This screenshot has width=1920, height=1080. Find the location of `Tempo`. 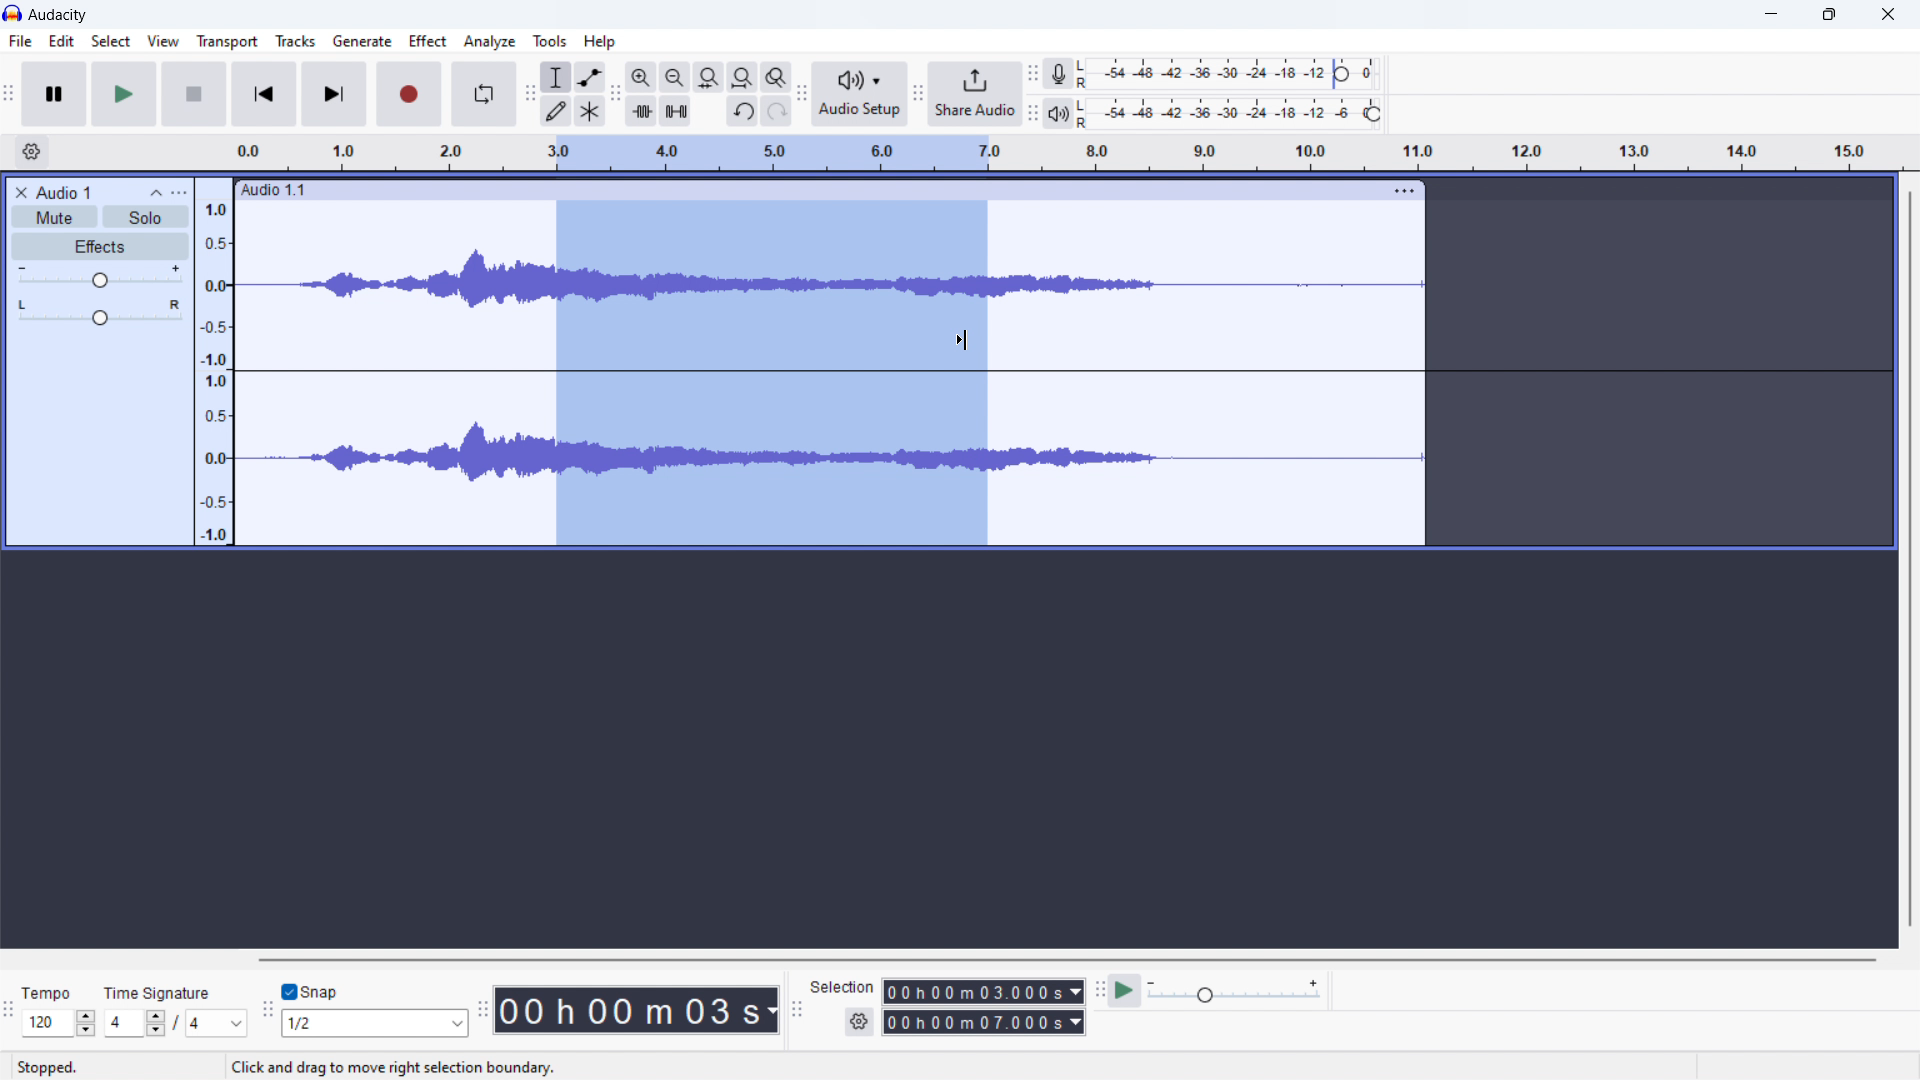

Tempo is located at coordinates (49, 994).